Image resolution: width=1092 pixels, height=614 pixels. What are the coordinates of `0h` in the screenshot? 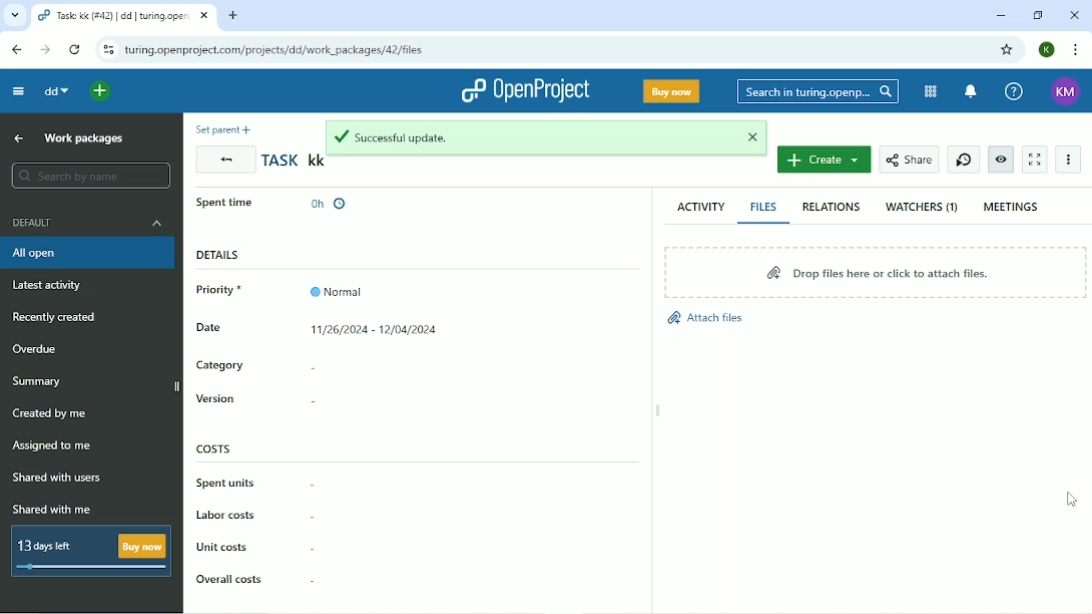 It's located at (329, 200).